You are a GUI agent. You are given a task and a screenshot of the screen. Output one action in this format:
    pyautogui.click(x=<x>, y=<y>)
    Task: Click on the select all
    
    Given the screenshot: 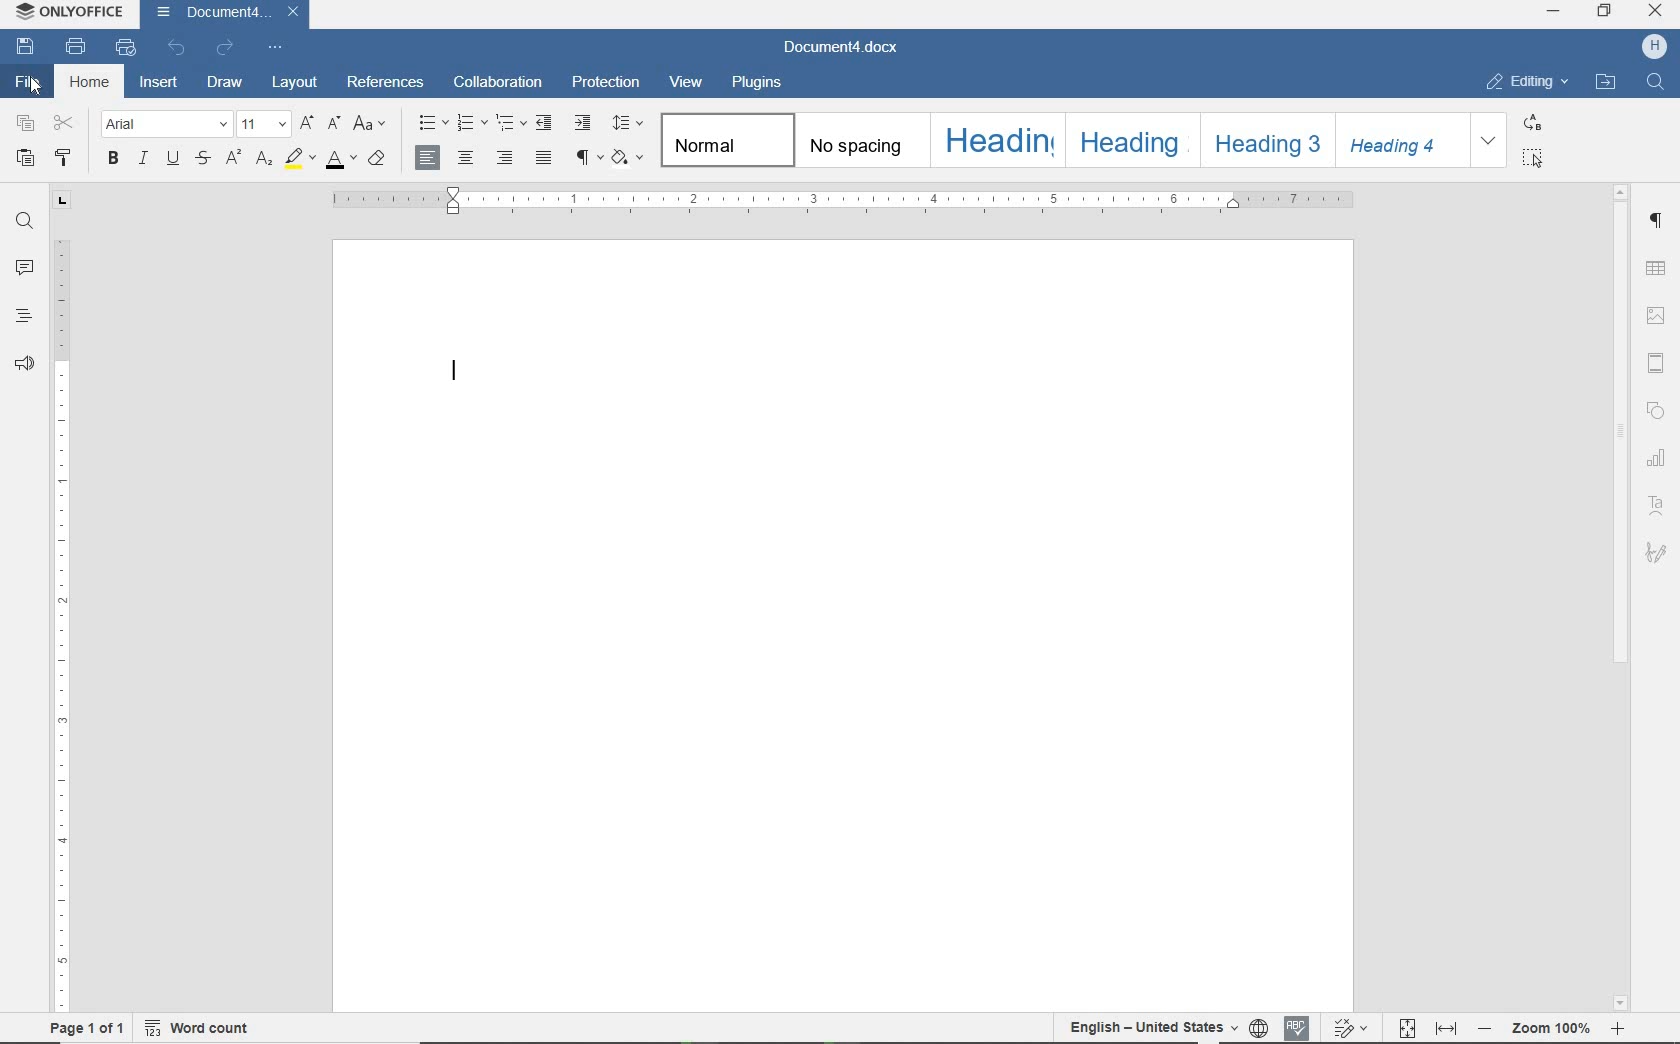 What is the action you would take?
    pyautogui.click(x=1533, y=158)
    